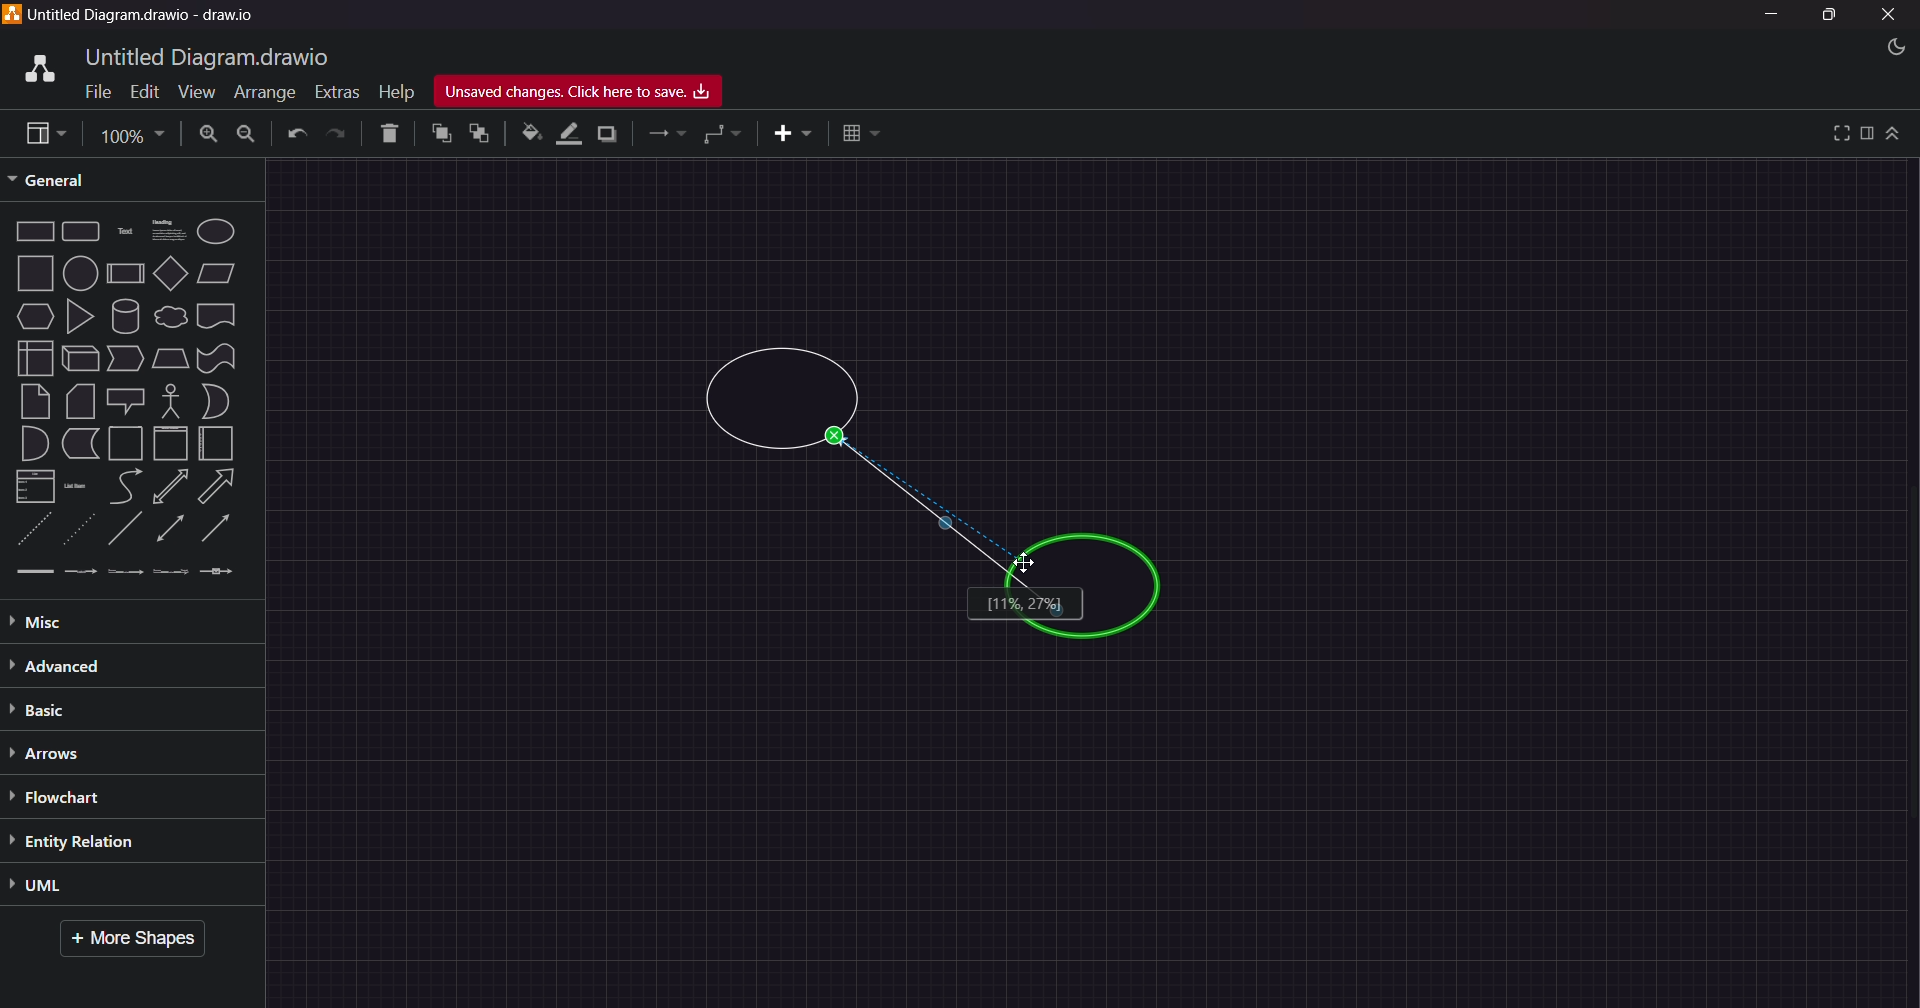 The width and height of the screenshot is (1920, 1008). I want to click on collapse/expand, so click(1895, 134).